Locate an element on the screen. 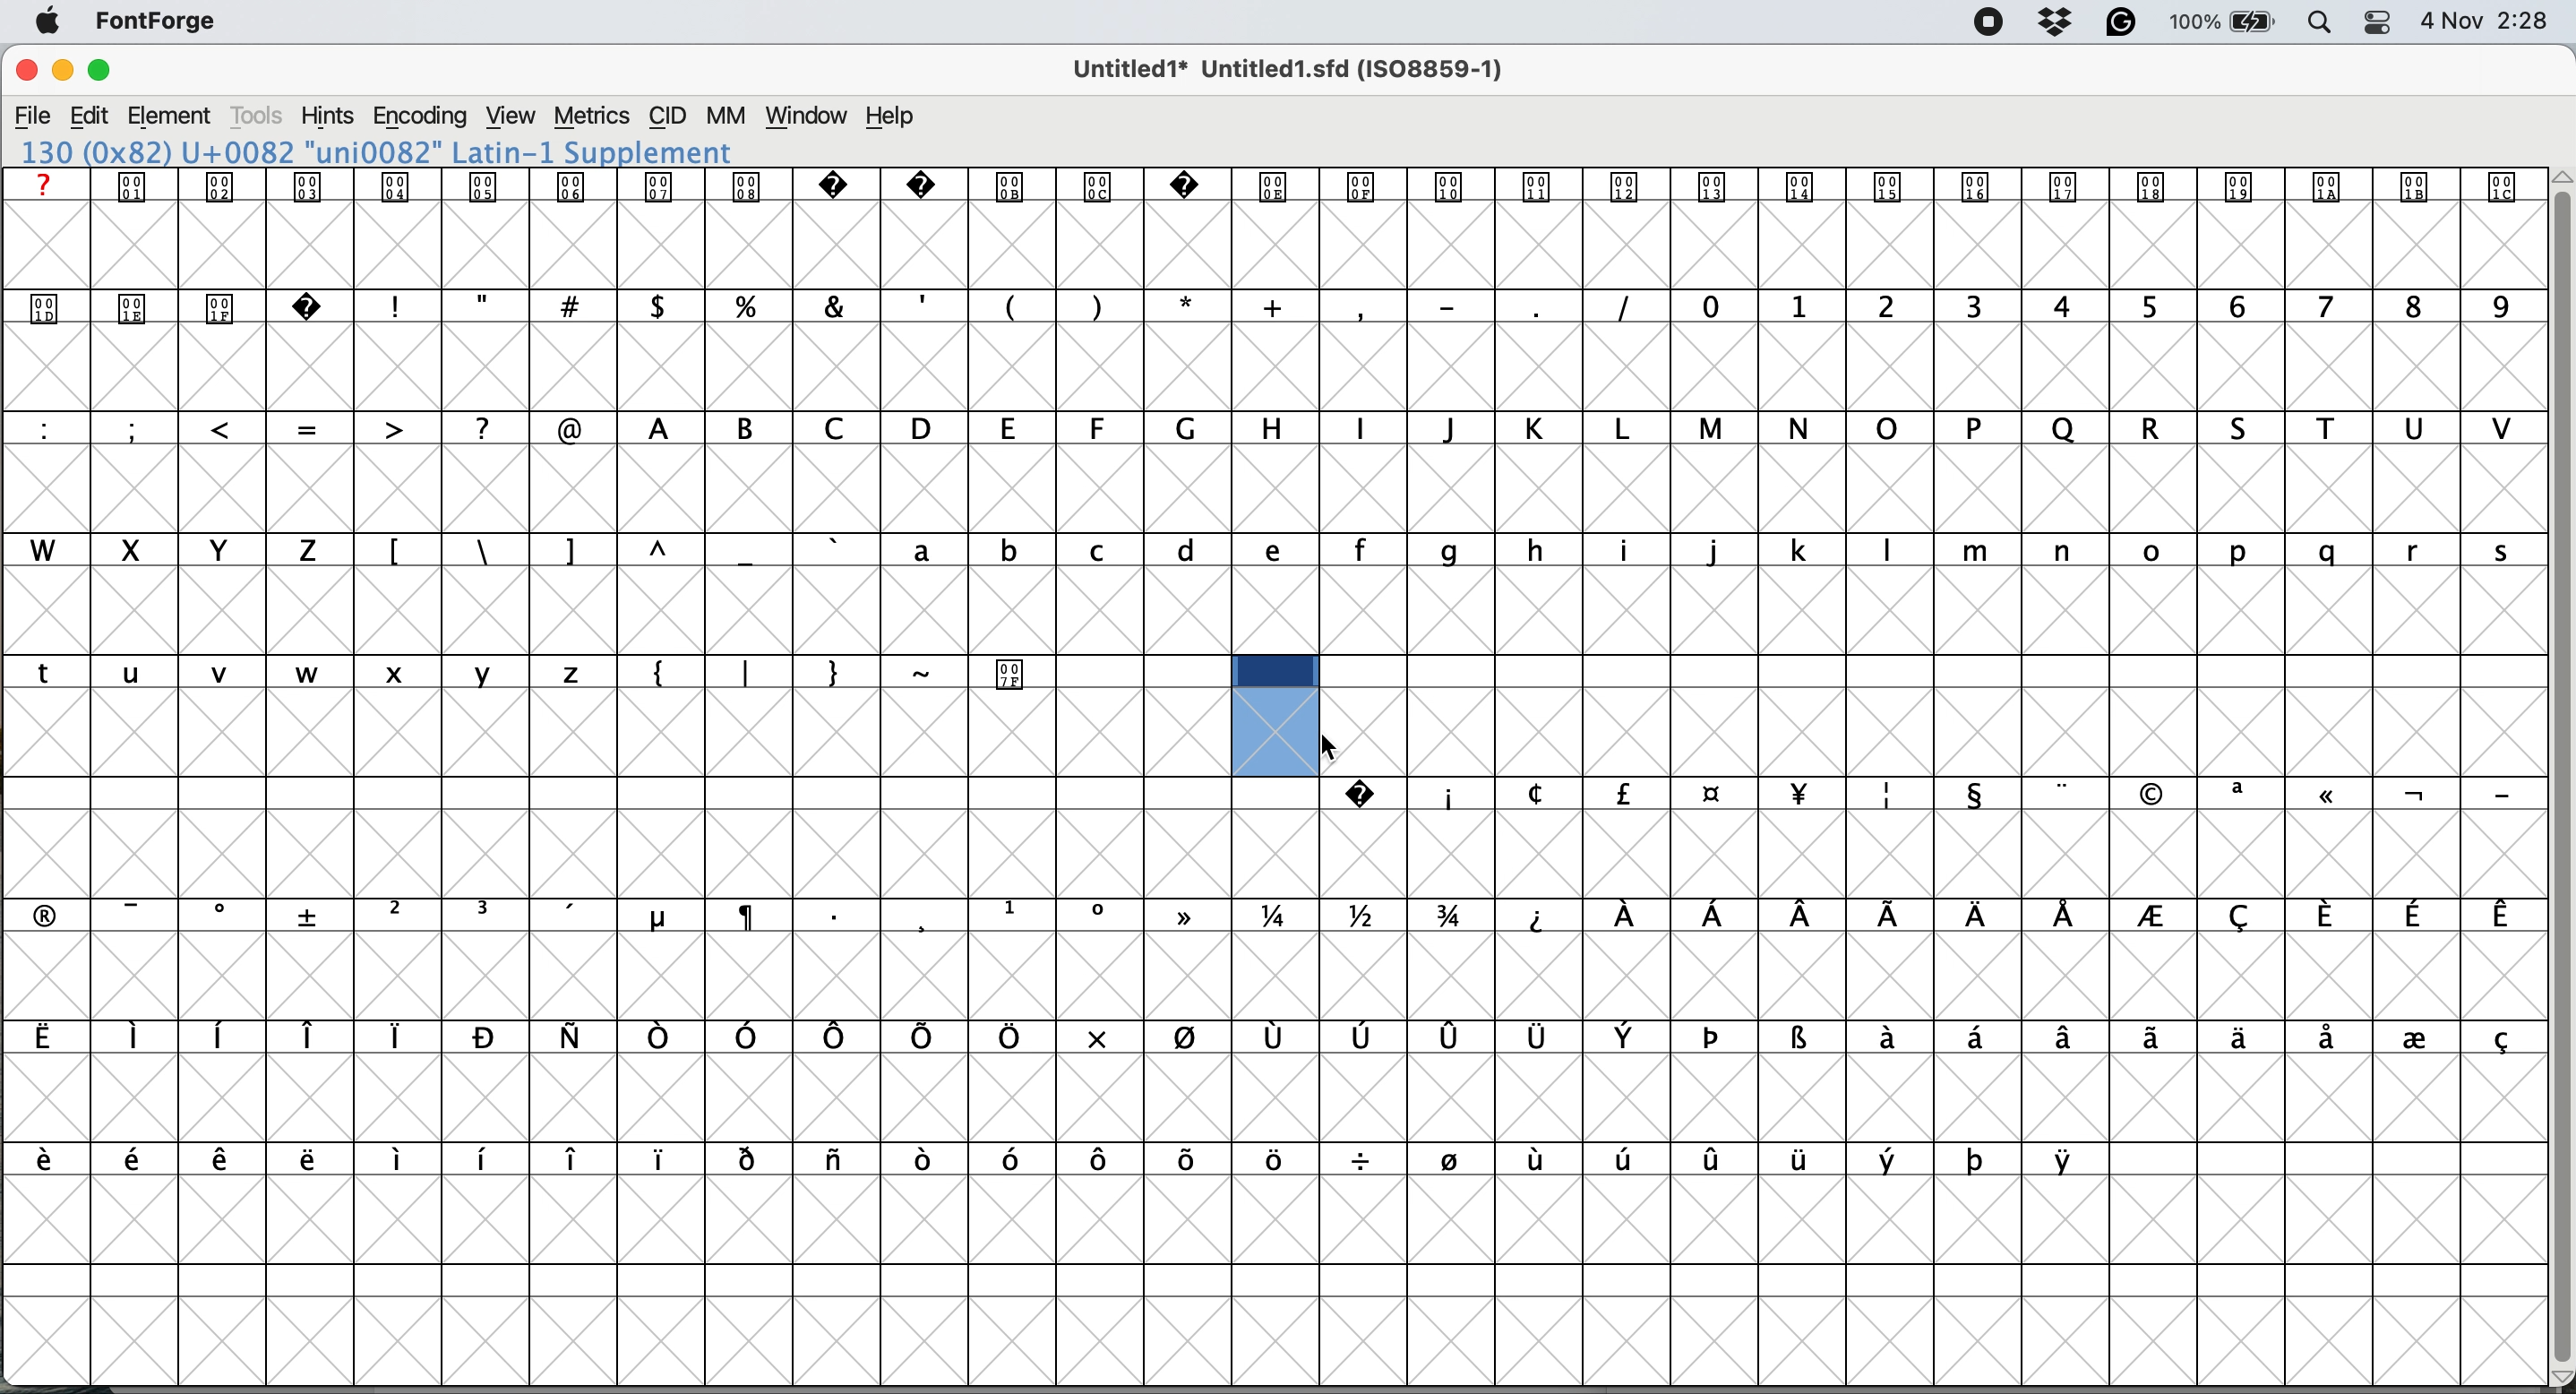  file is located at coordinates (34, 116).